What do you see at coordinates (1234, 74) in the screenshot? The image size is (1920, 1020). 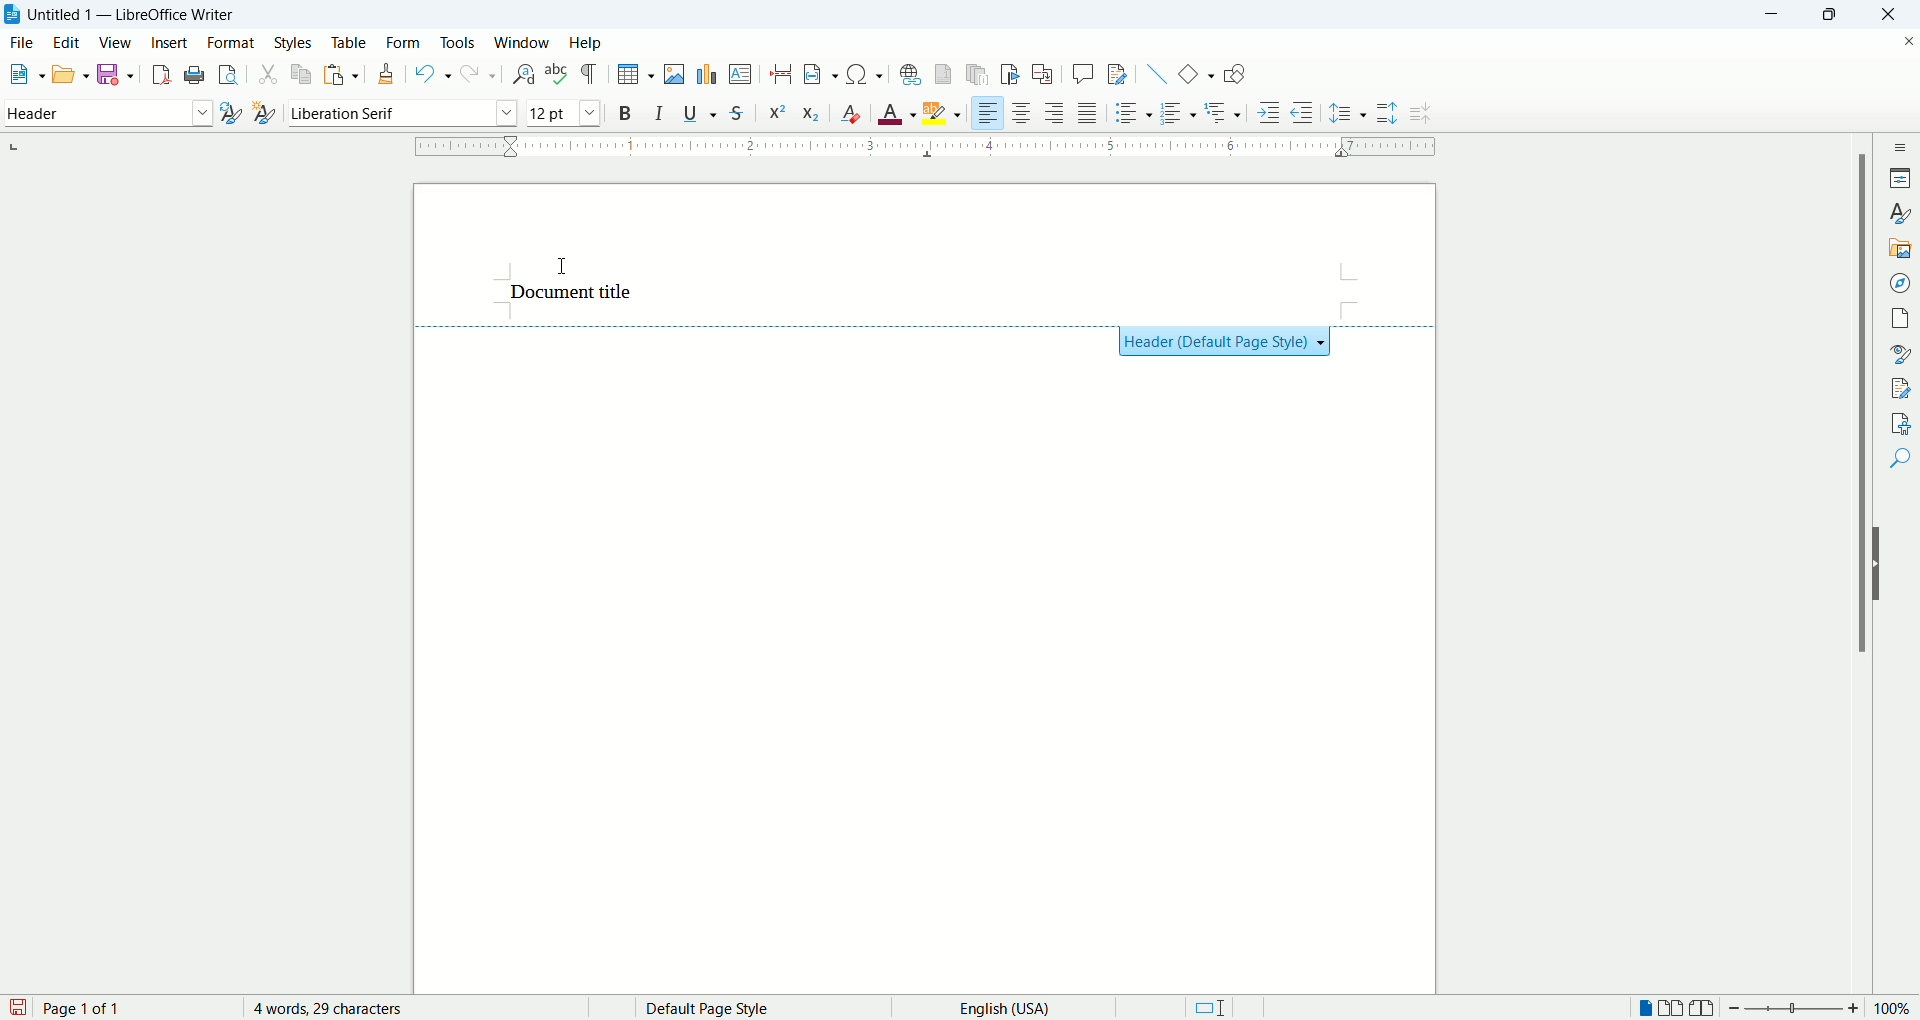 I see `show draw functions` at bounding box center [1234, 74].